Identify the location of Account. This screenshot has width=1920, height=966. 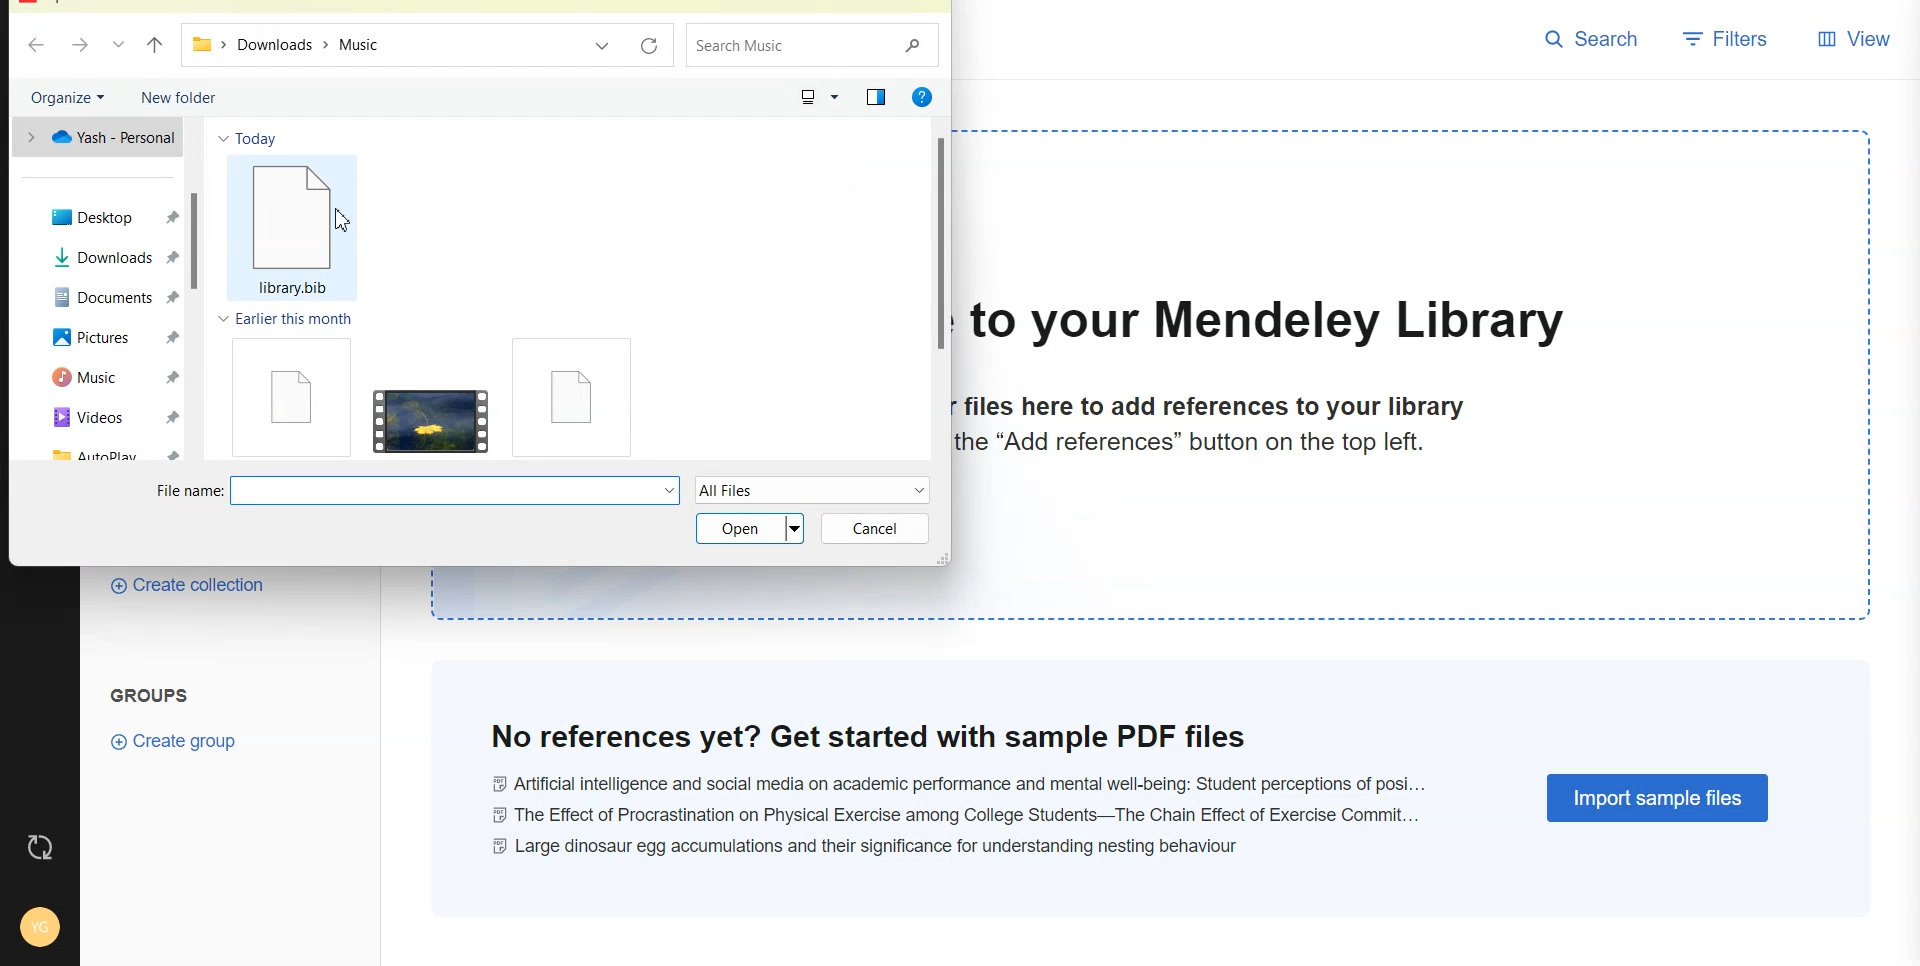
(42, 925).